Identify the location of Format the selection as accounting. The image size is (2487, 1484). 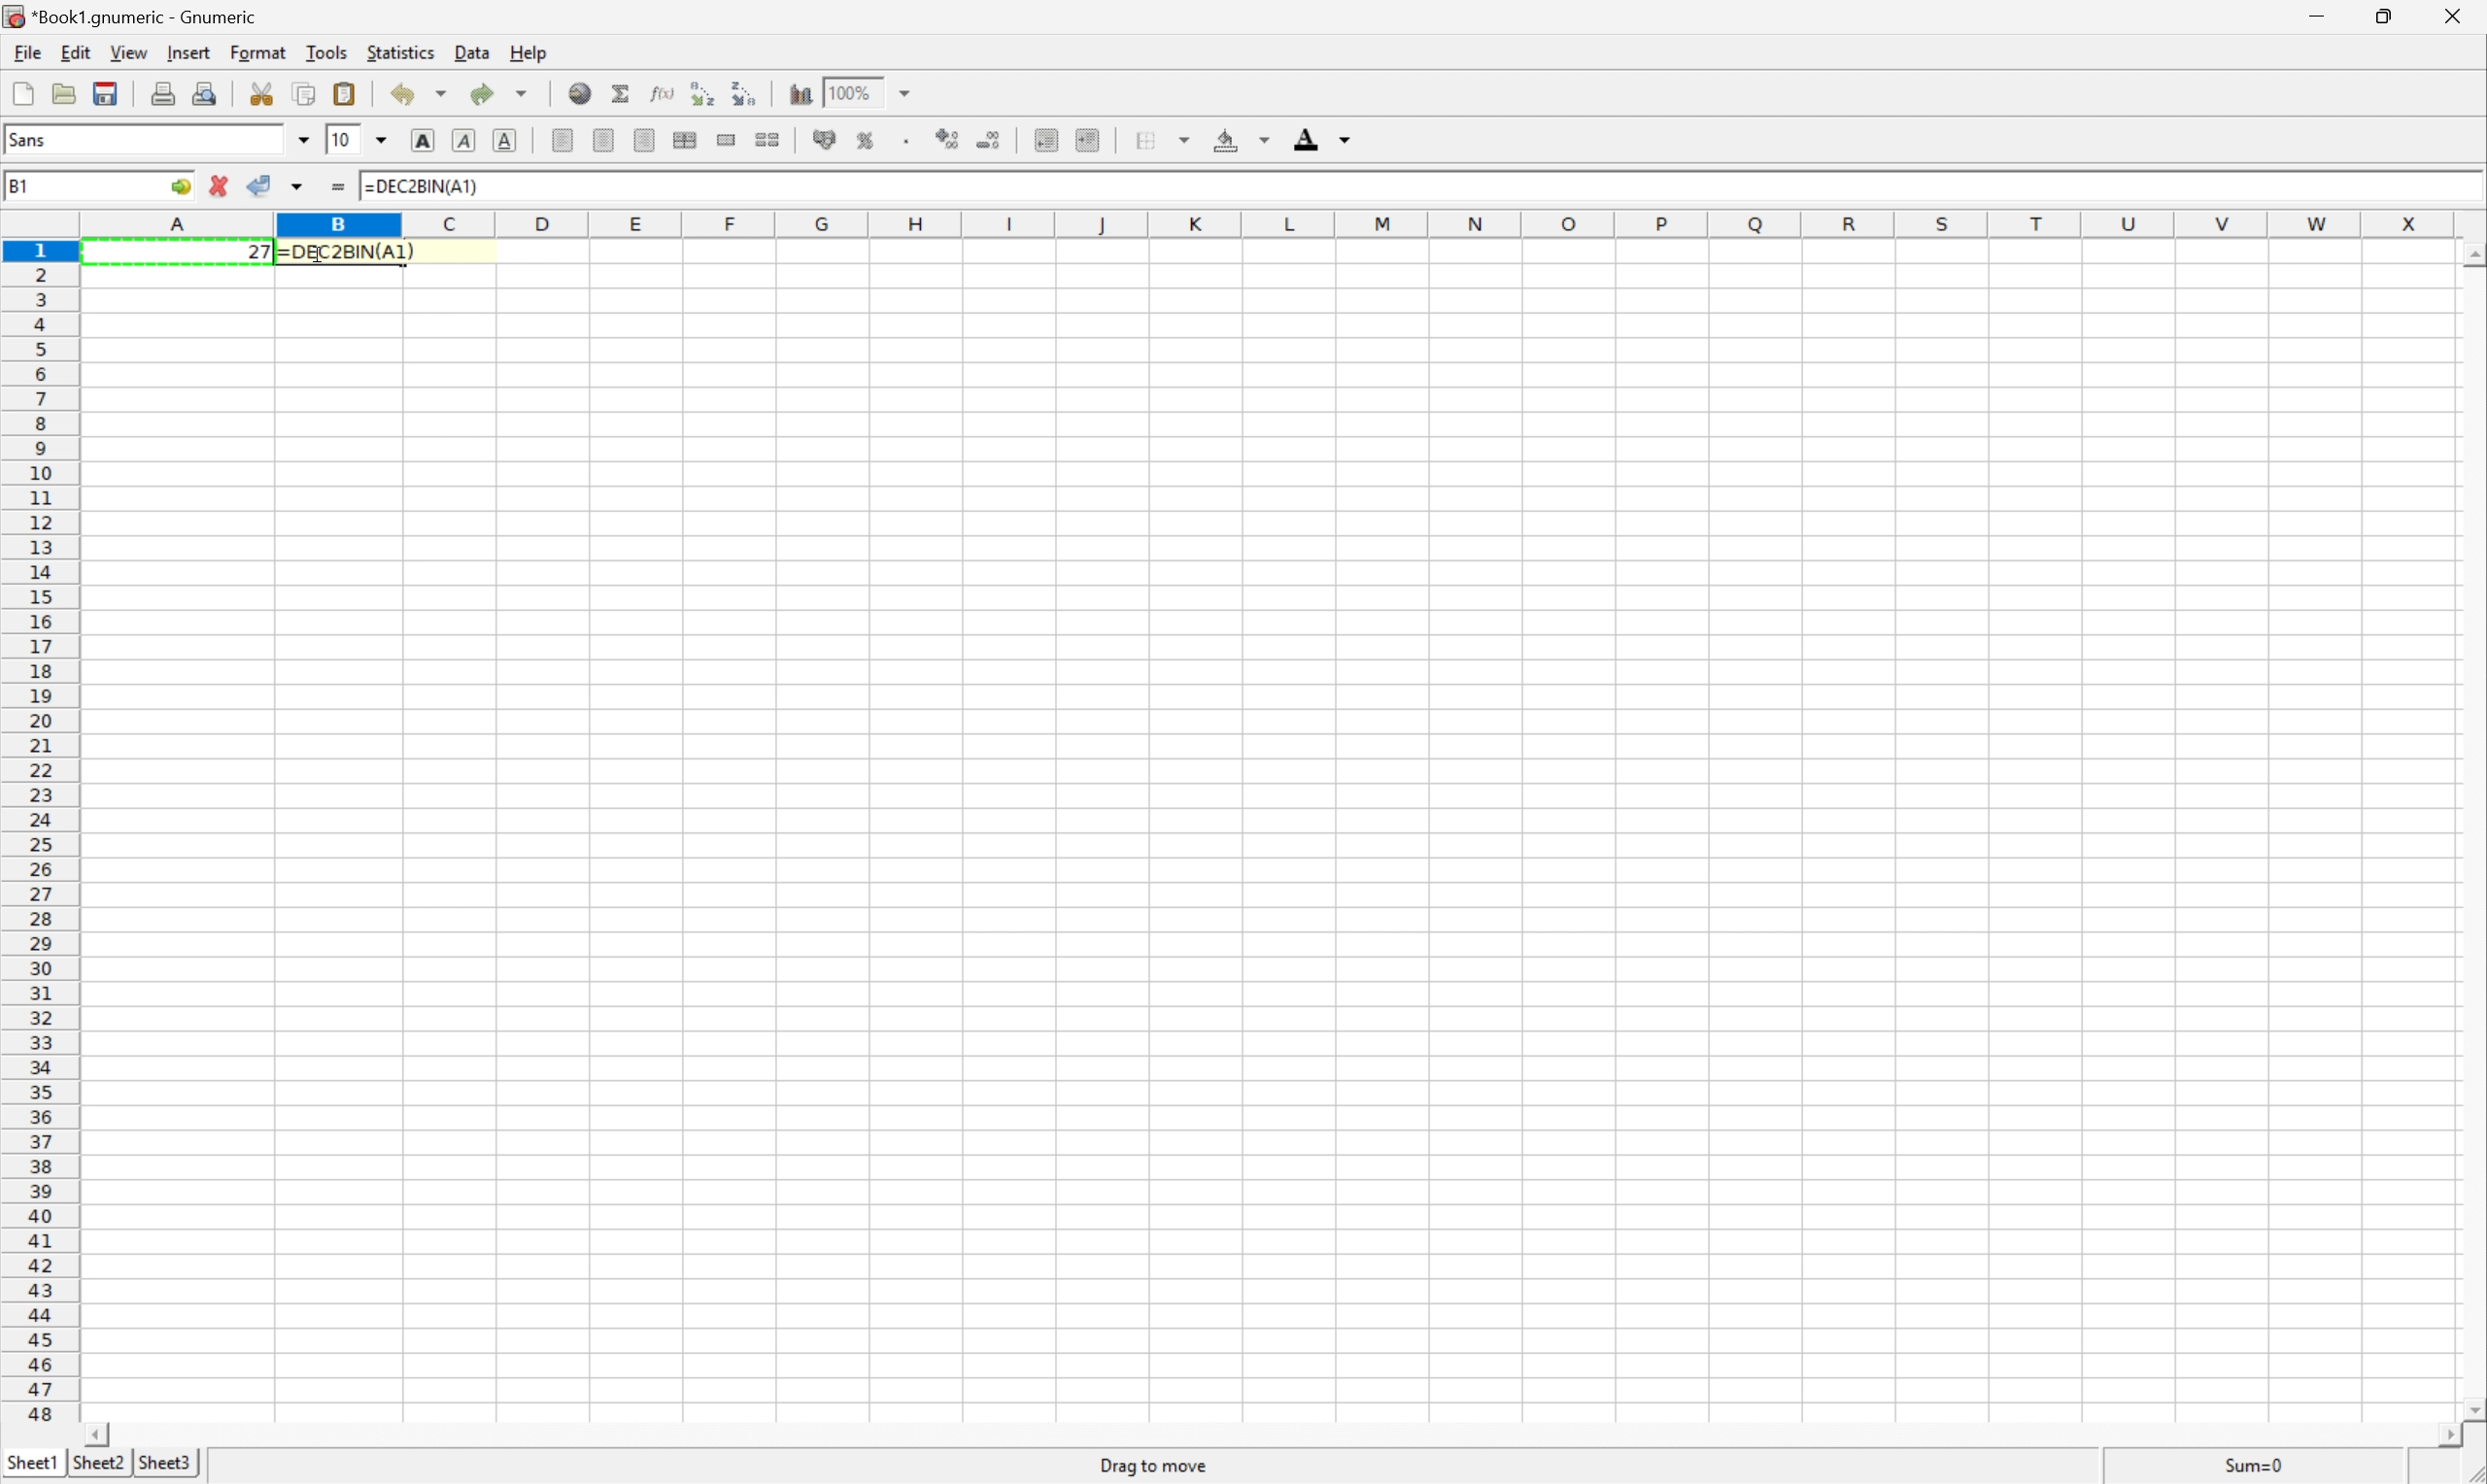
(824, 138).